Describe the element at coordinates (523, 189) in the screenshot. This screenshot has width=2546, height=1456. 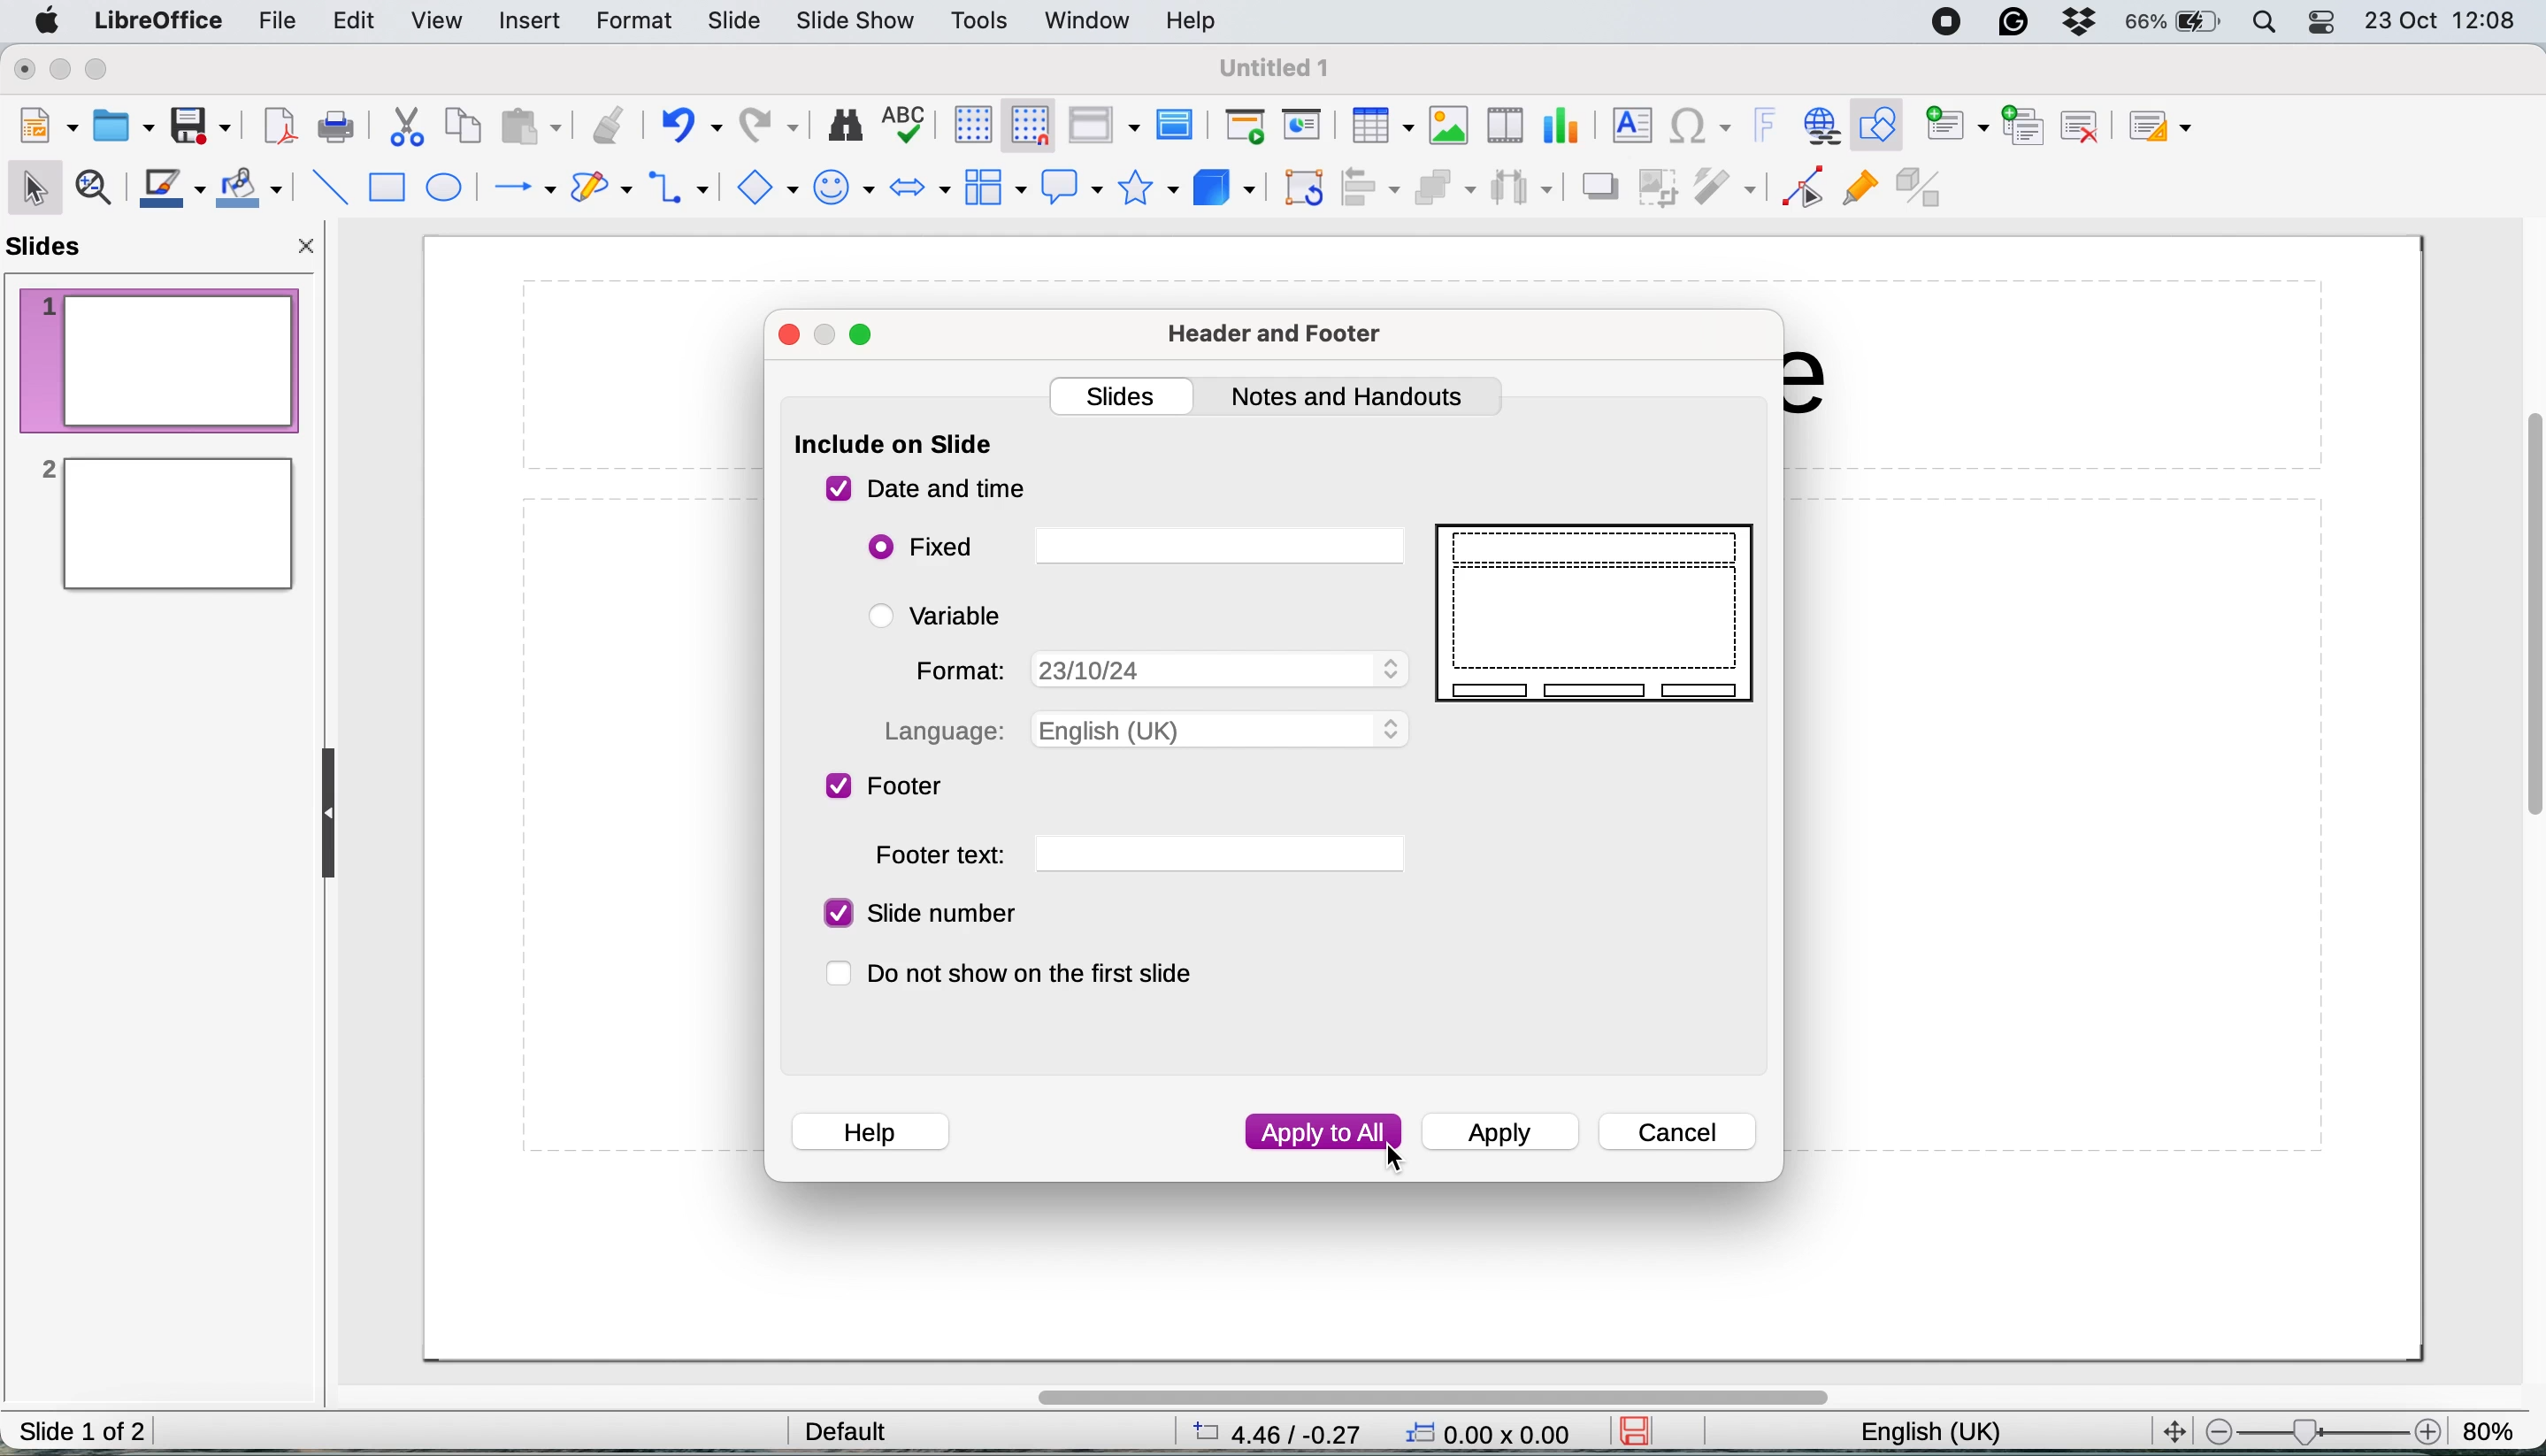
I see `insert arrow lines` at that location.